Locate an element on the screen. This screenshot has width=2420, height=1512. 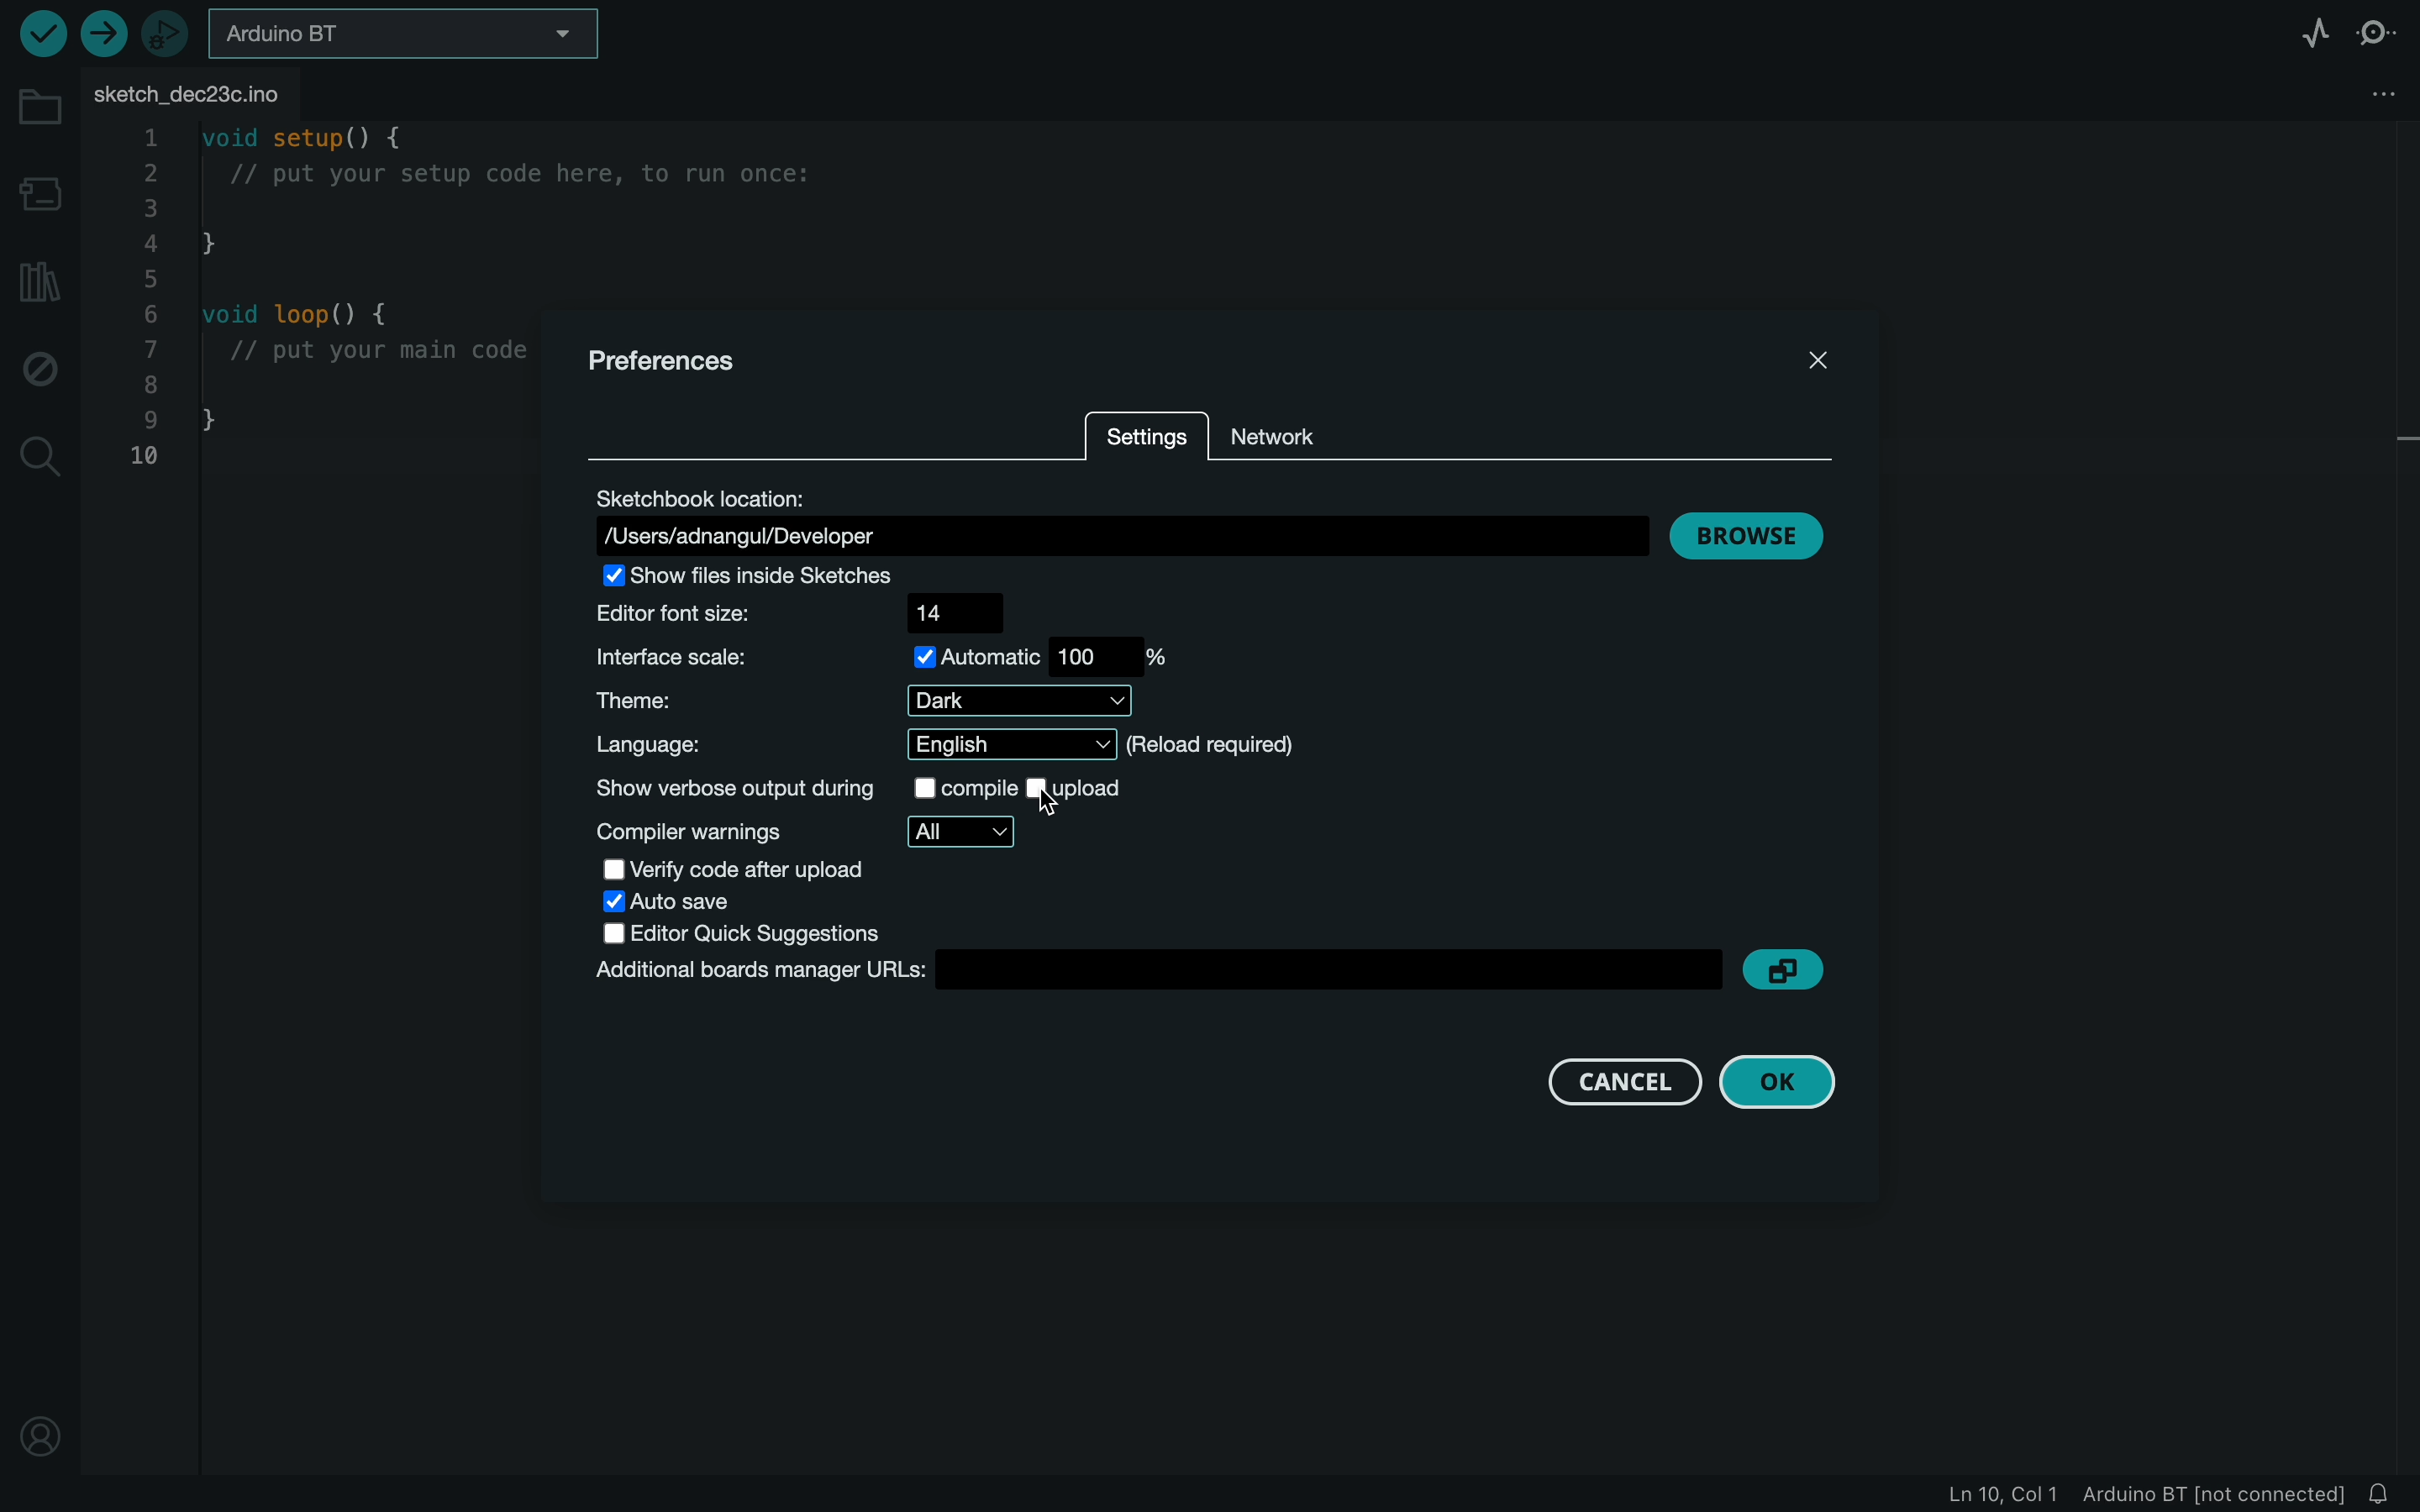
ok is located at coordinates (1793, 1080).